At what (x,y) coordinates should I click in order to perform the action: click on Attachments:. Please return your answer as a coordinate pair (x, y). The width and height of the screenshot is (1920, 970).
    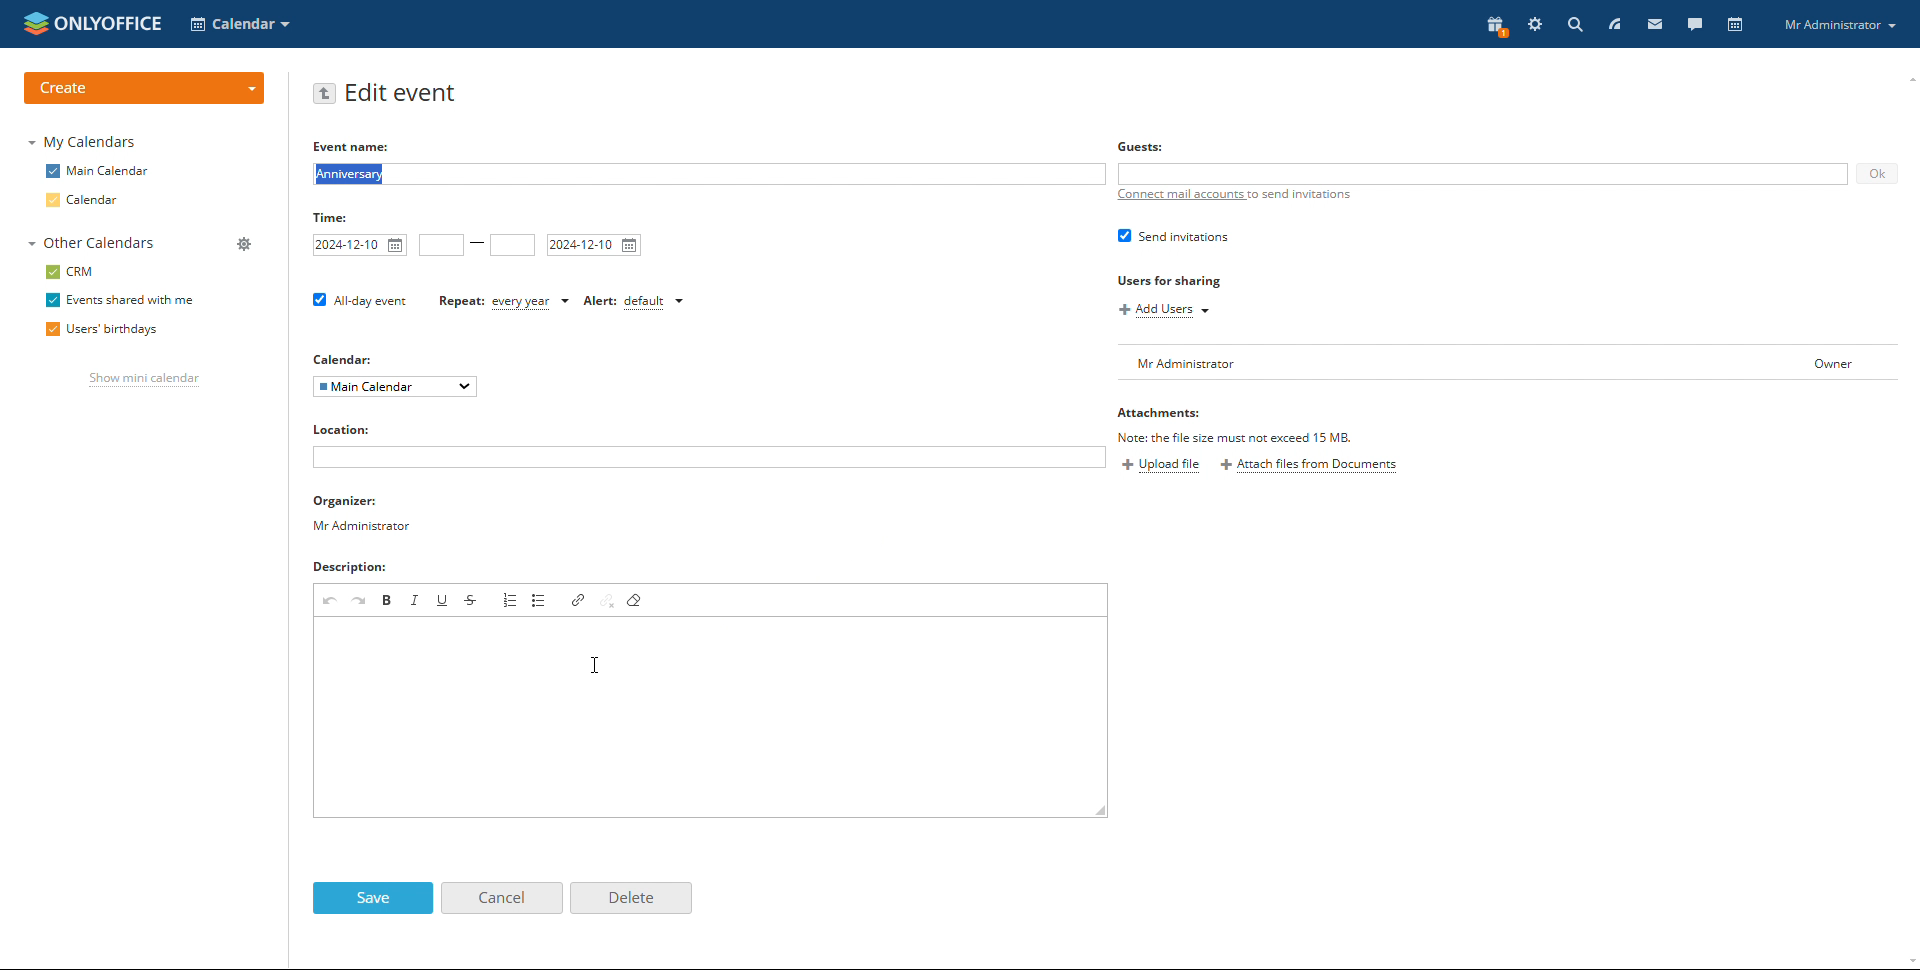
    Looking at the image, I should click on (1166, 414).